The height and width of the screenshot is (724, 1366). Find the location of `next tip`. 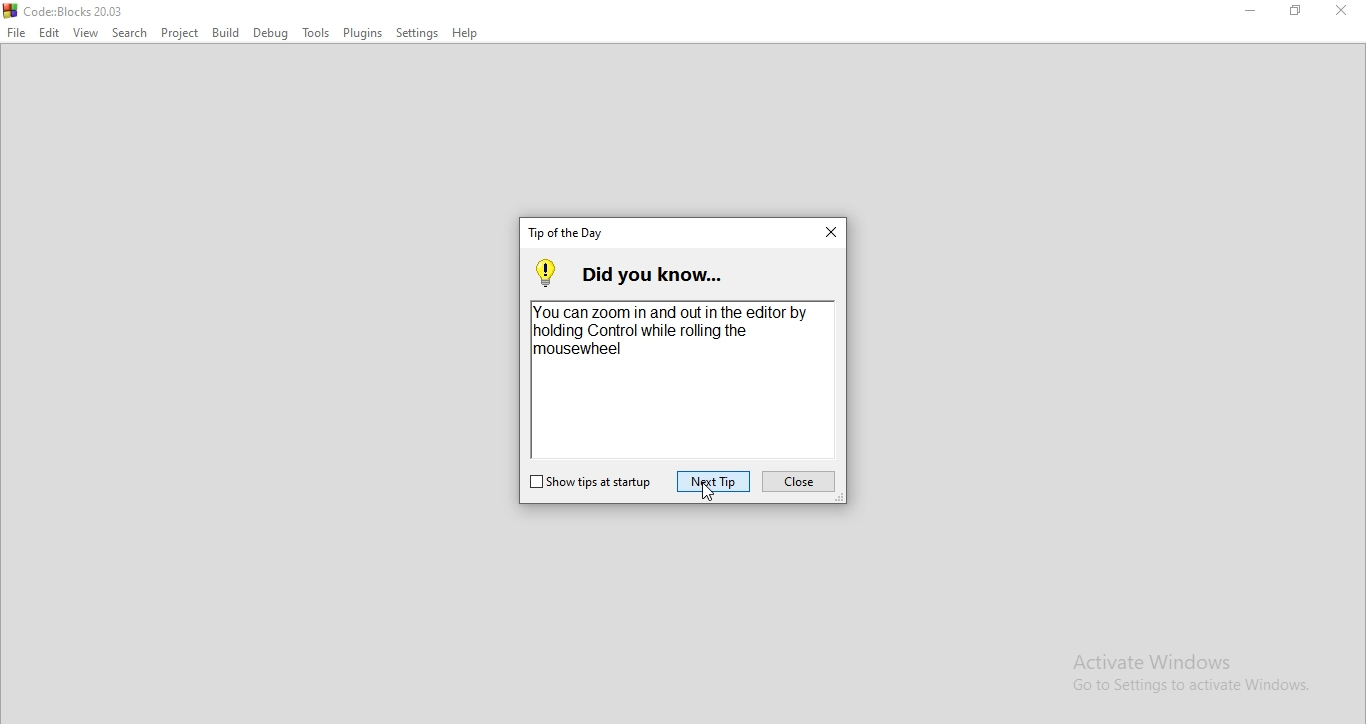

next tip is located at coordinates (713, 481).